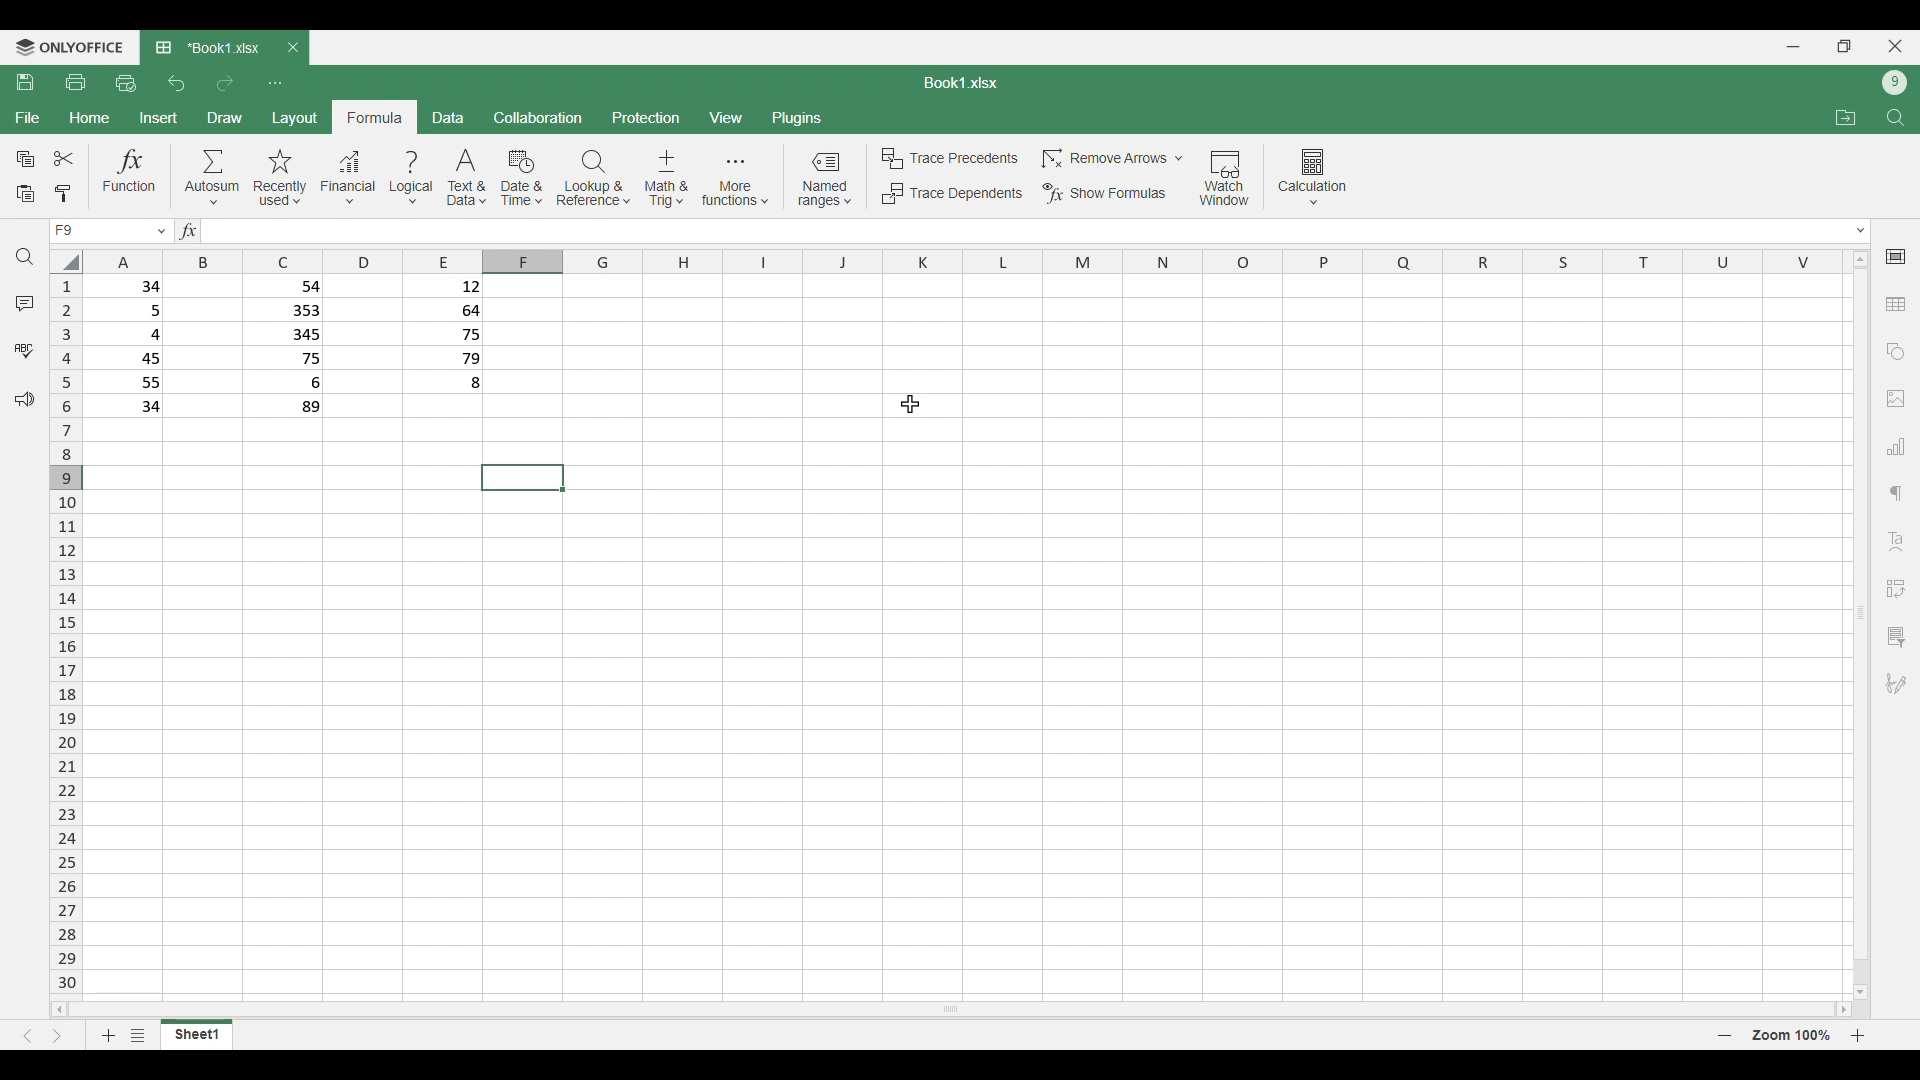  What do you see at coordinates (725, 117) in the screenshot?
I see `View menu` at bounding box center [725, 117].